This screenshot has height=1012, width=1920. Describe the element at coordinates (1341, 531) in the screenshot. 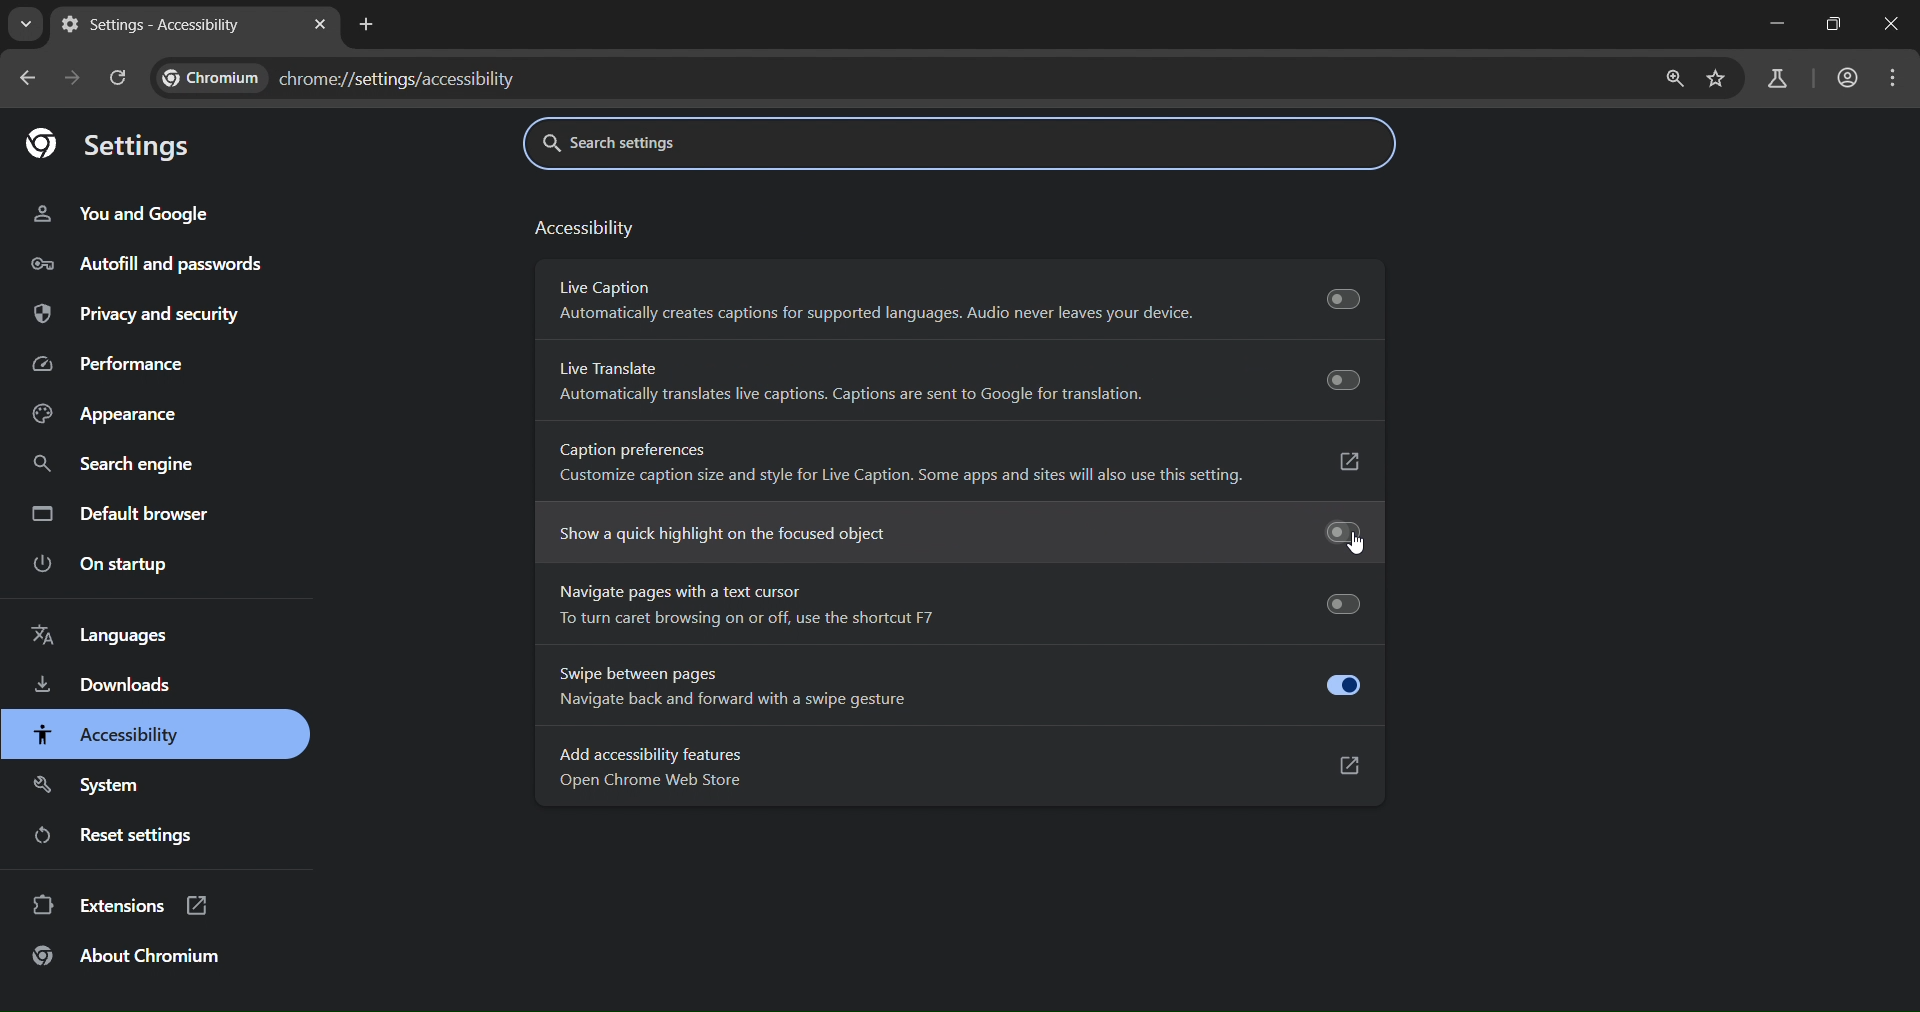

I see `Toggle` at that location.